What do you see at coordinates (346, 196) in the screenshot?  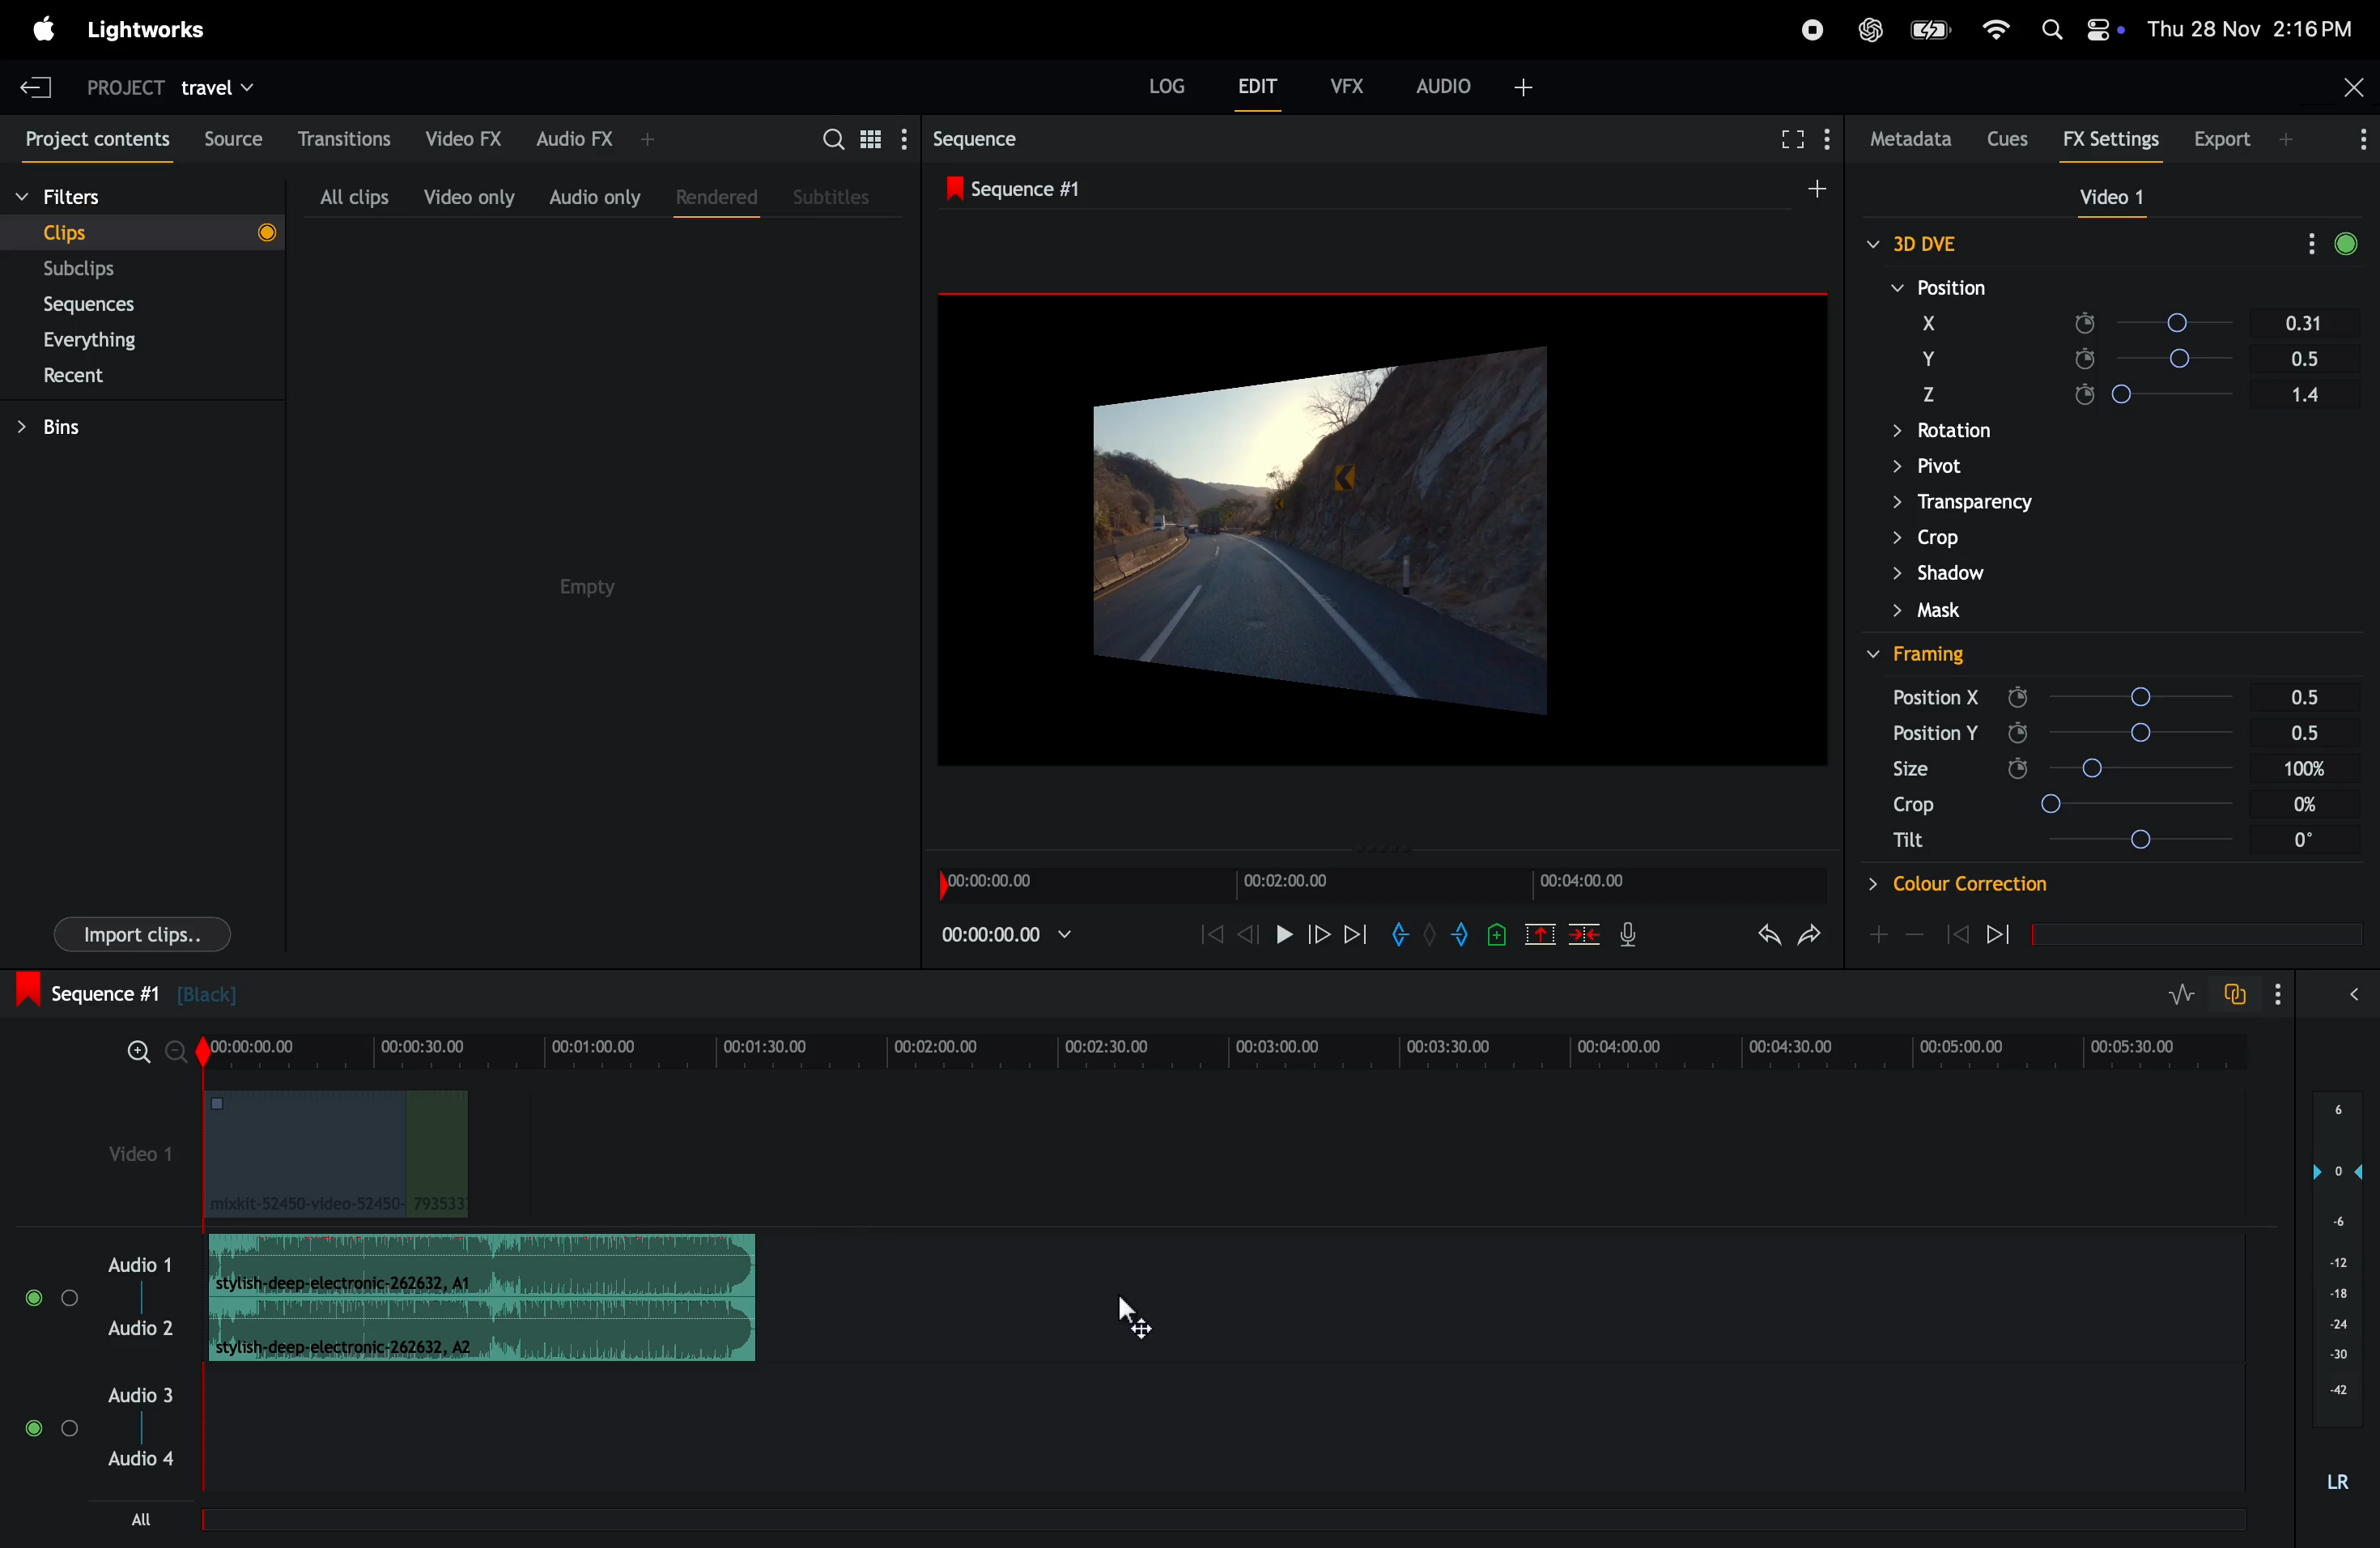 I see `all clips` at bounding box center [346, 196].